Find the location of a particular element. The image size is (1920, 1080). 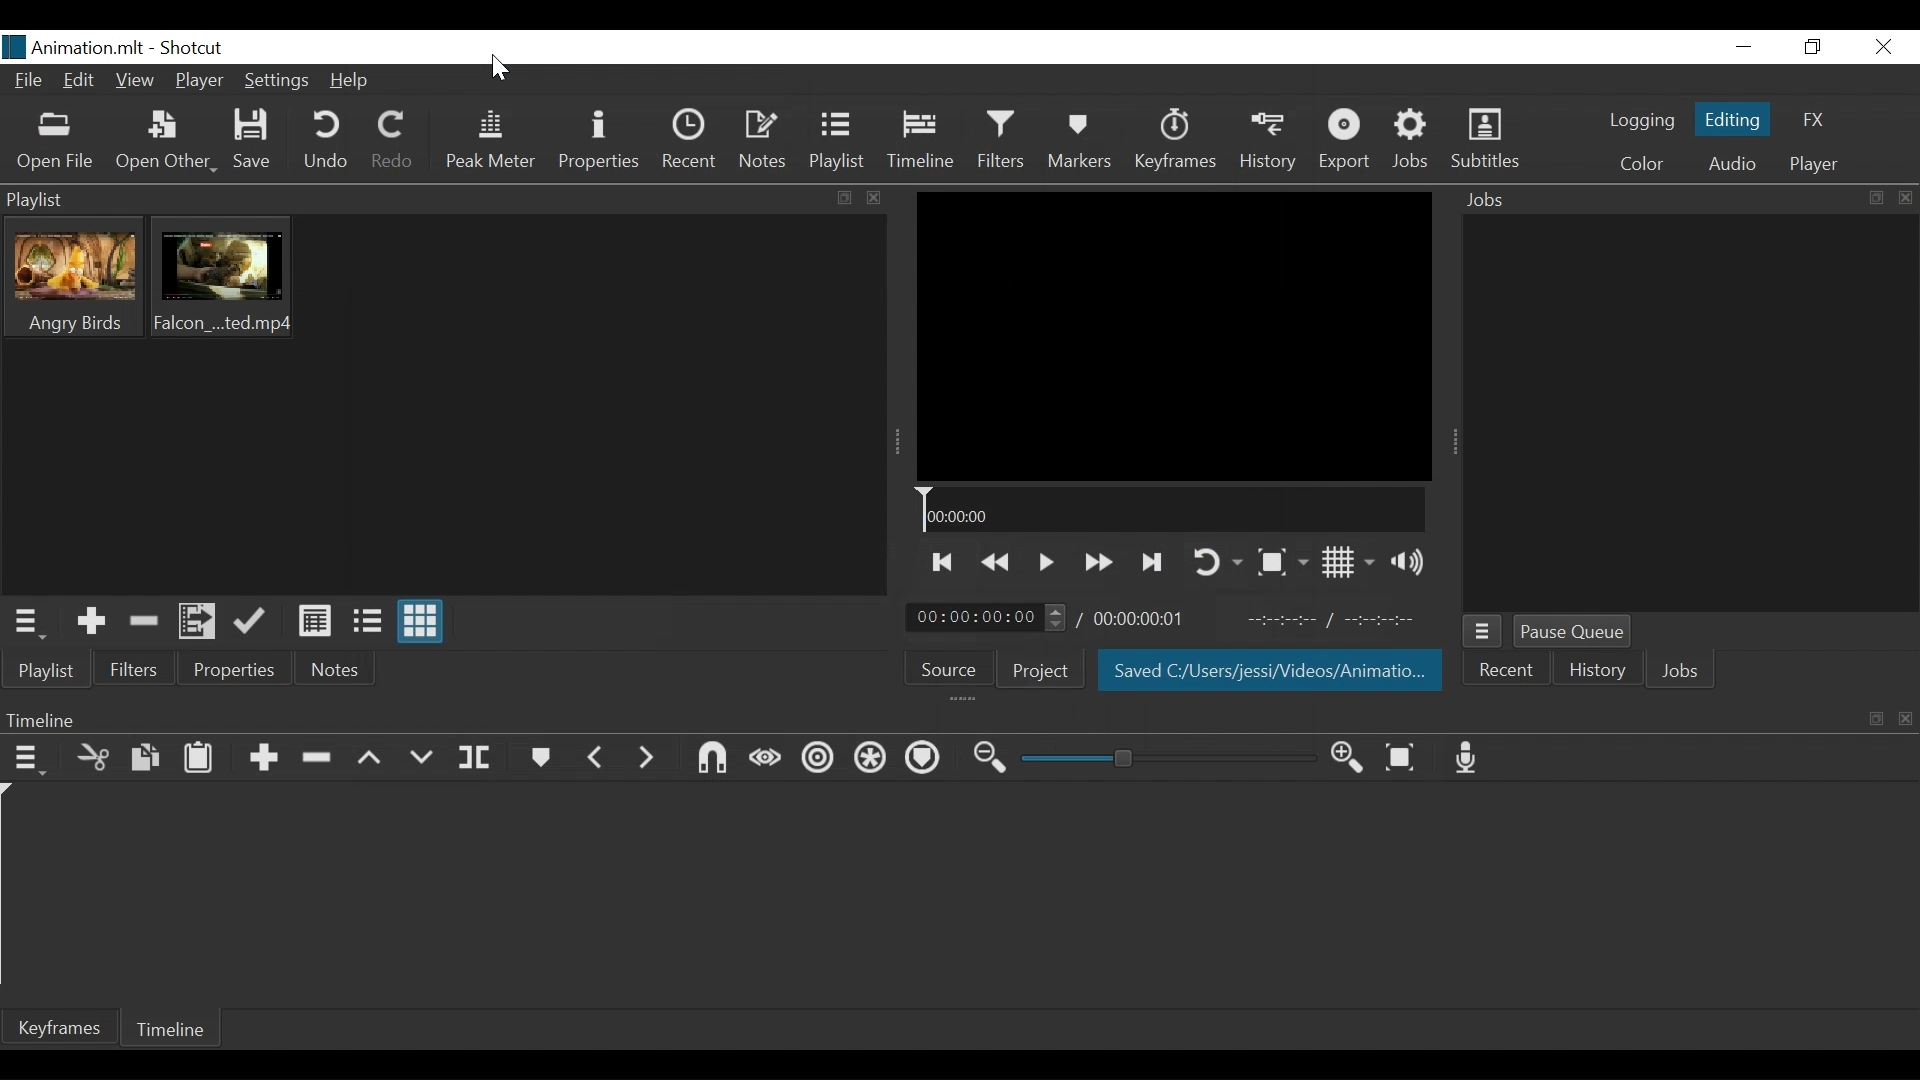

Save is located at coordinates (253, 140).